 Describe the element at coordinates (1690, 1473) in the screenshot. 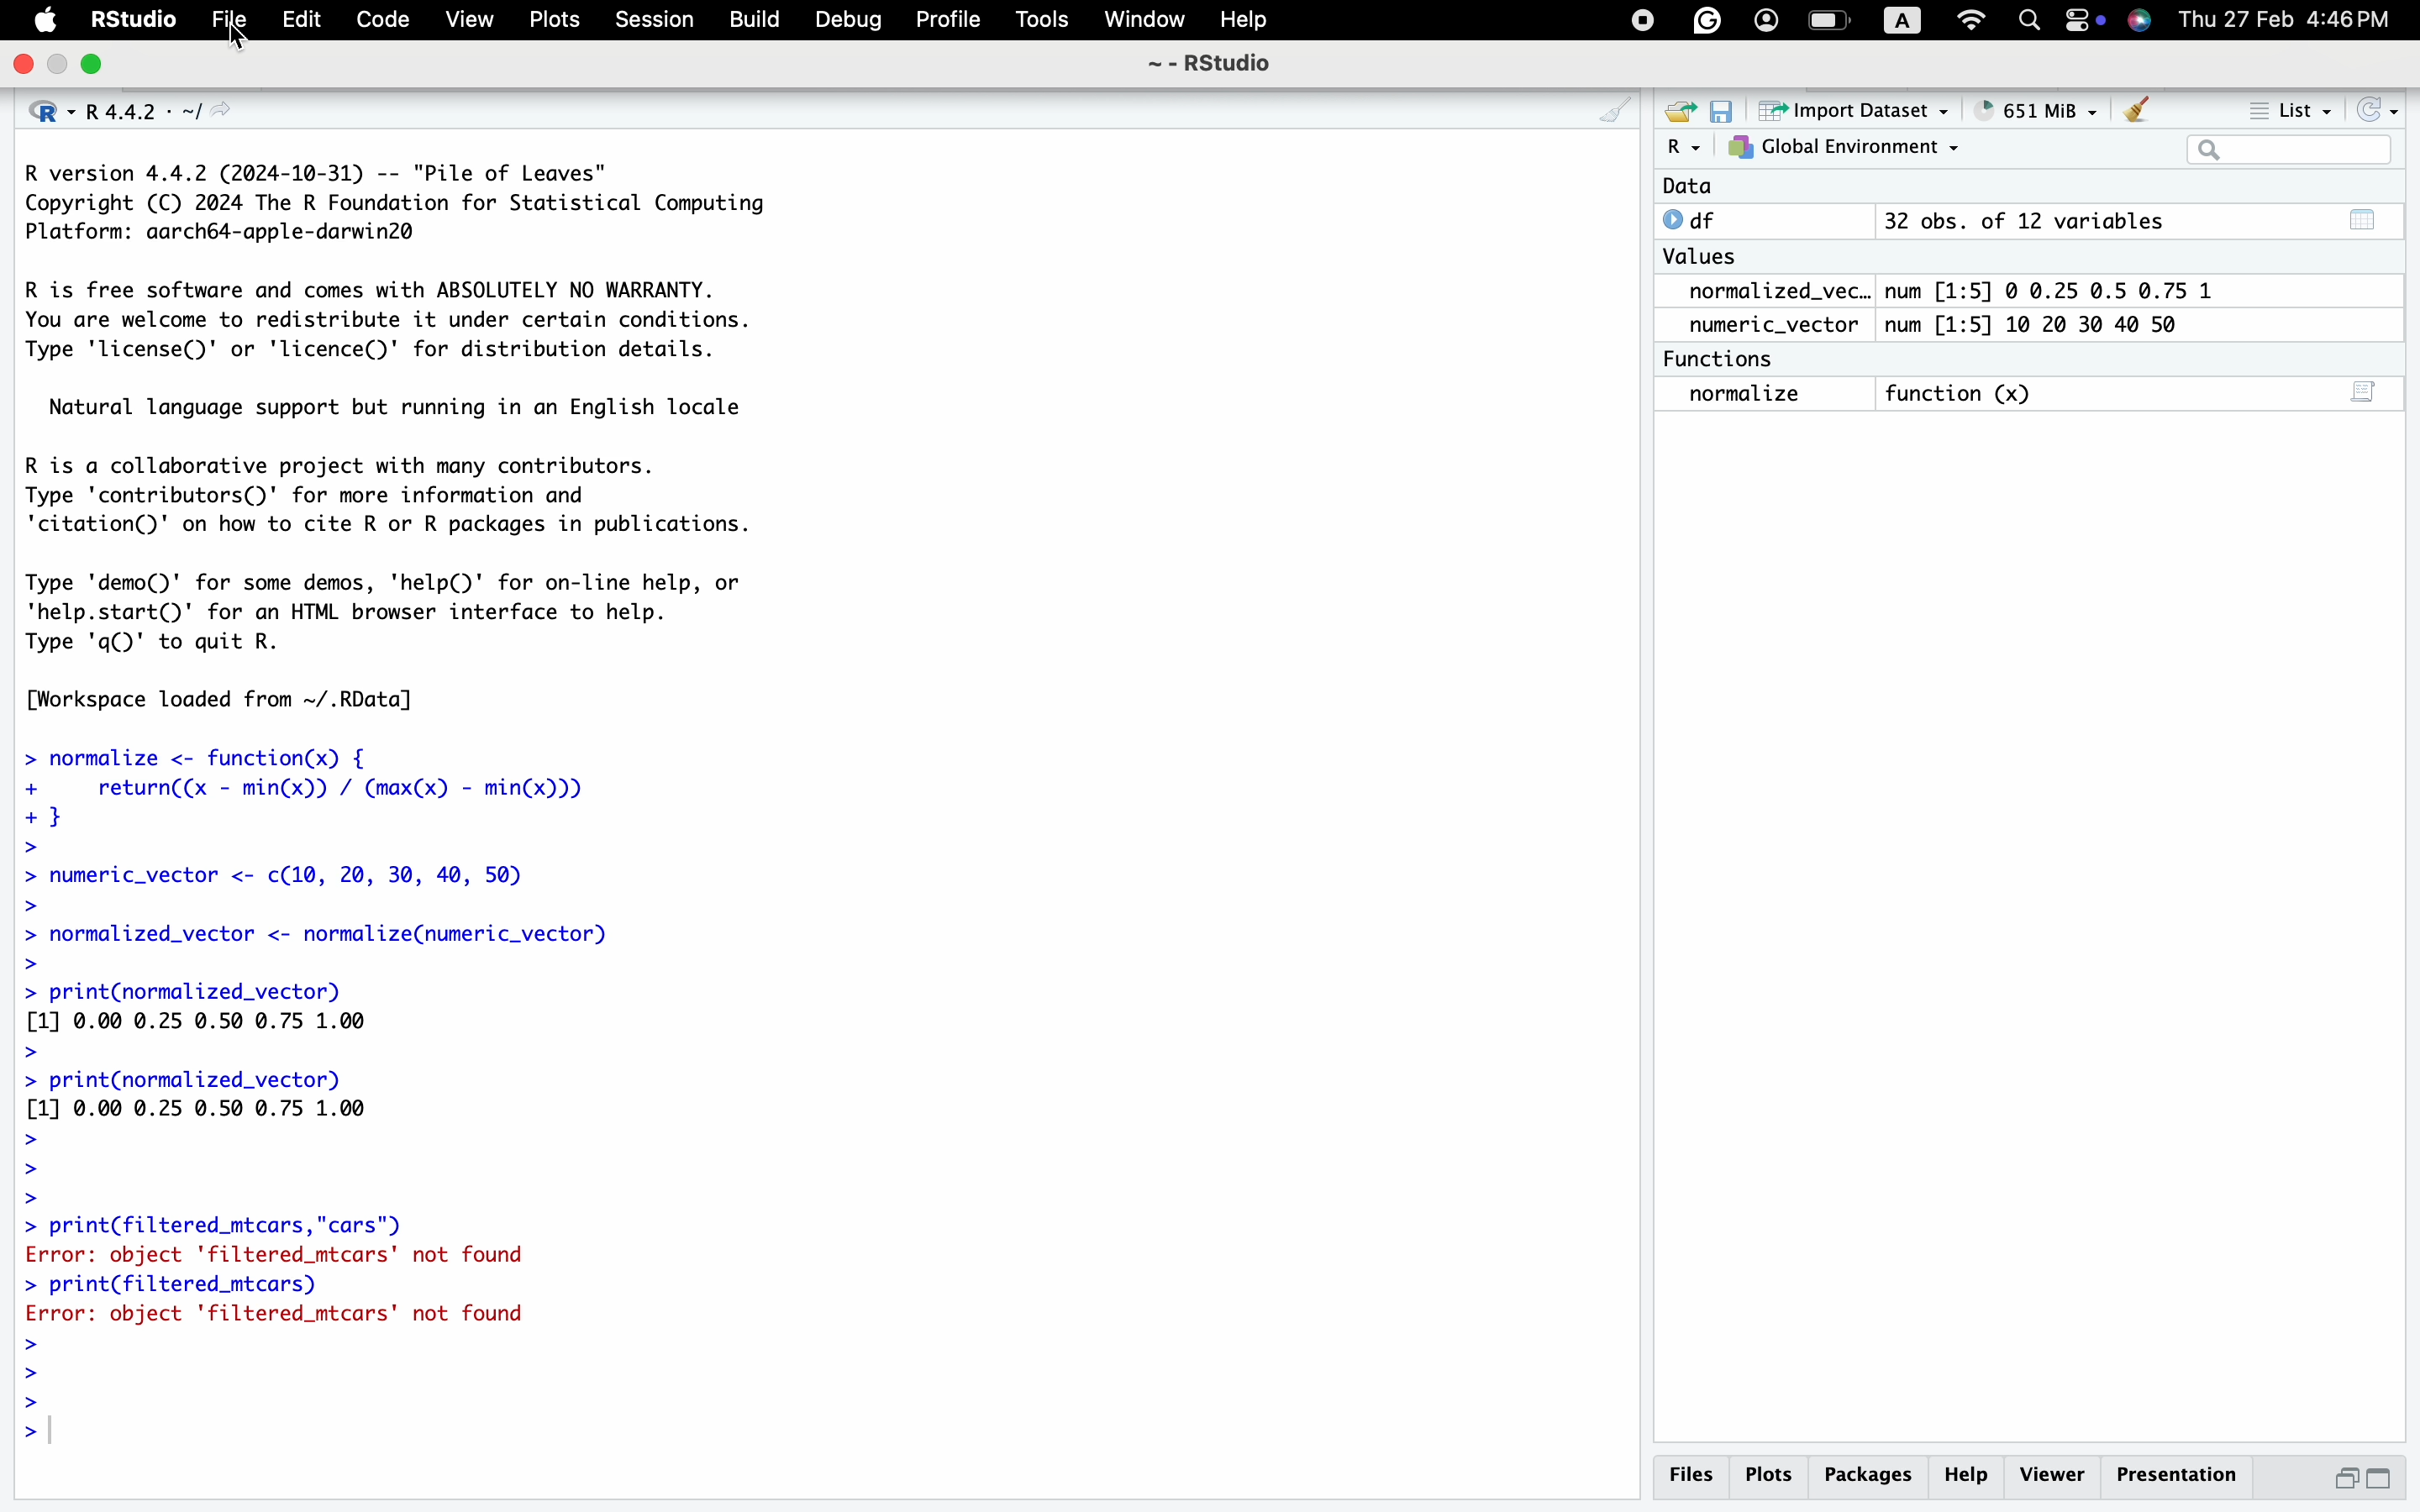

I see `Files` at that location.